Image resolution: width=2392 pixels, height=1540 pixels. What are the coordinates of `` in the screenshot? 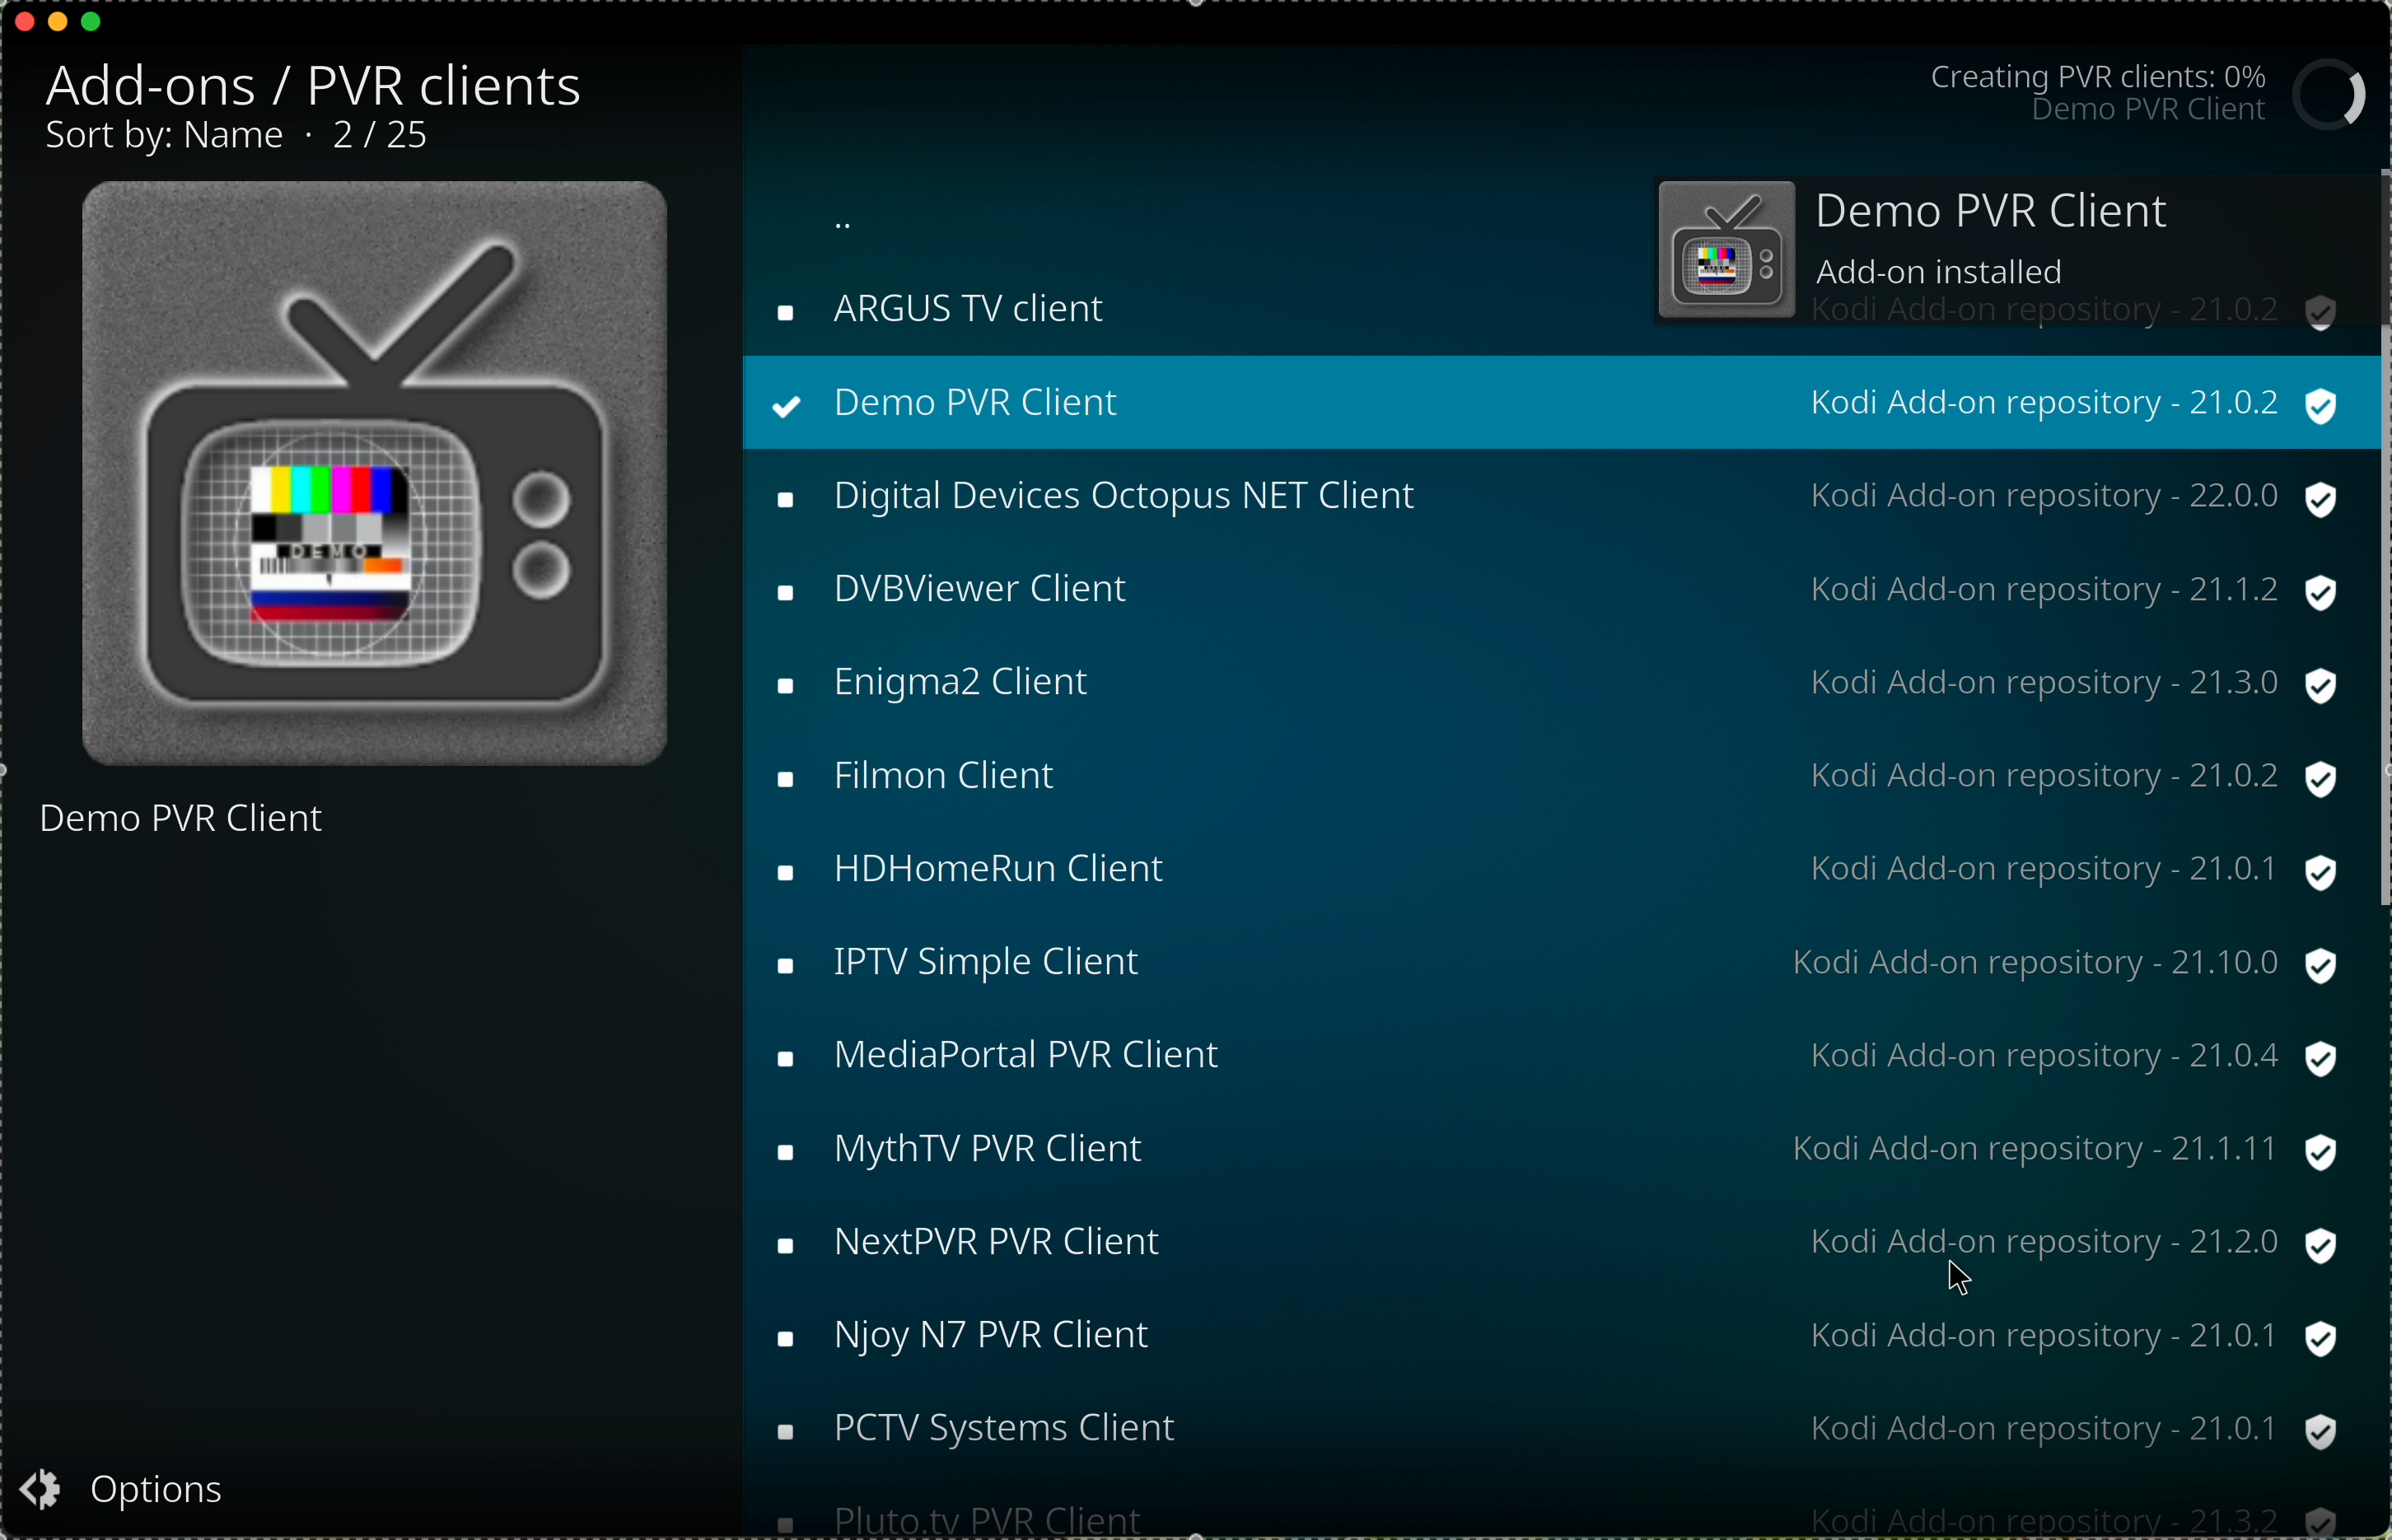 It's located at (1550, 1147).